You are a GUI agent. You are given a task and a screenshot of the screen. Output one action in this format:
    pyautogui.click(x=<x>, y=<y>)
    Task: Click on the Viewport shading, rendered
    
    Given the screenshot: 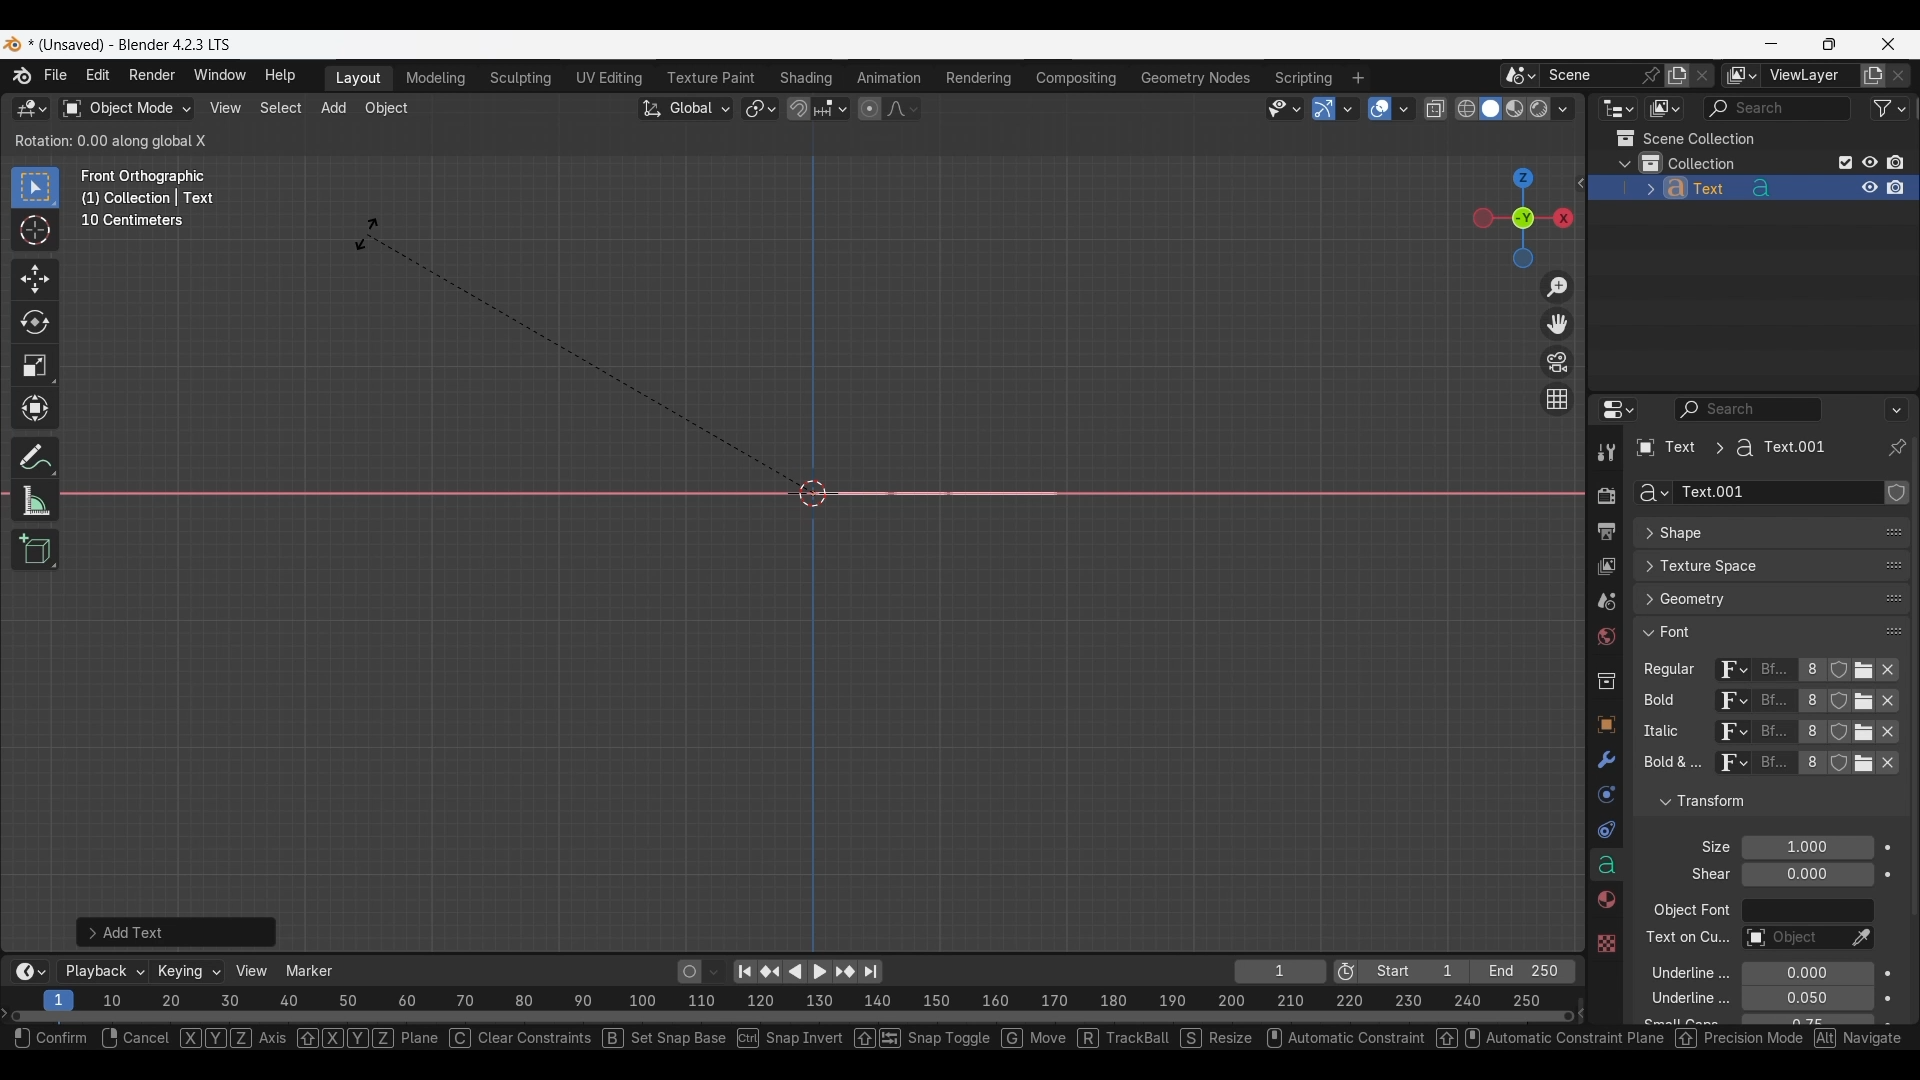 What is the action you would take?
    pyautogui.click(x=1538, y=108)
    